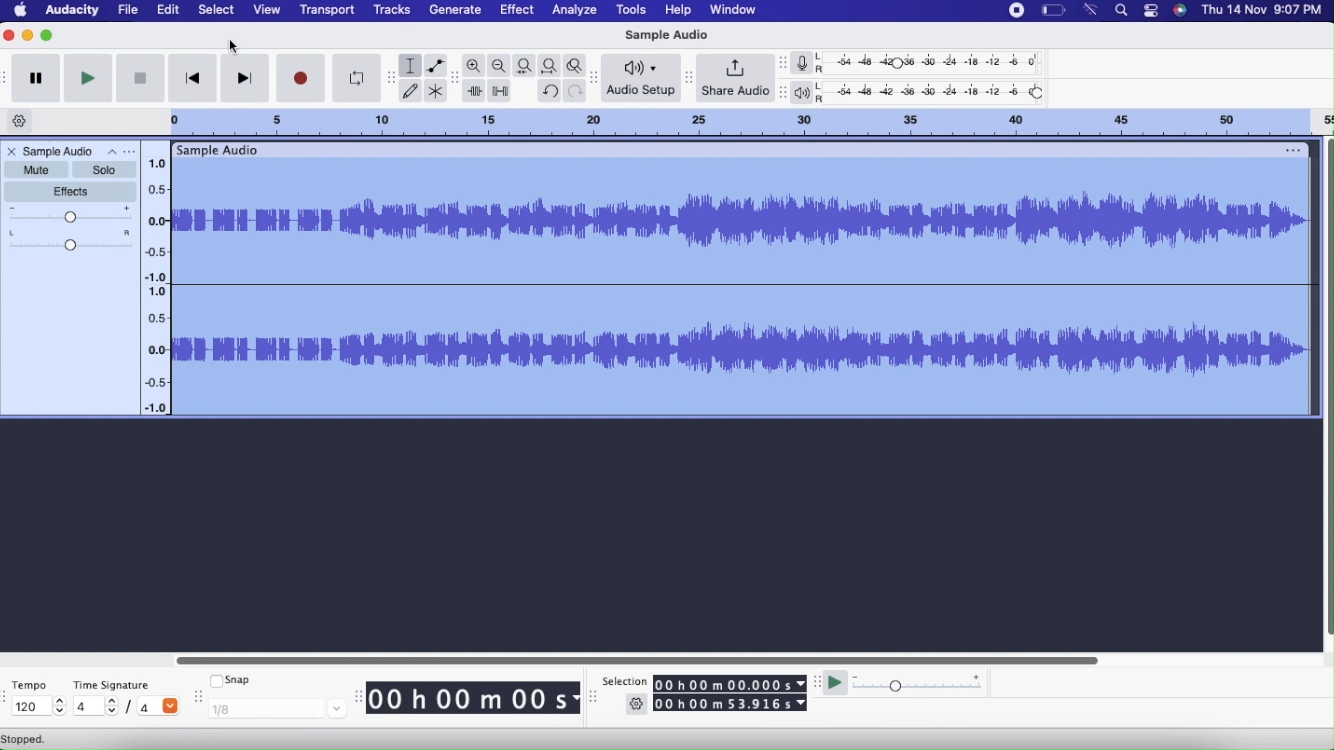 The height and width of the screenshot is (750, 1334). I want to click on Audacity, so click(72, 10).